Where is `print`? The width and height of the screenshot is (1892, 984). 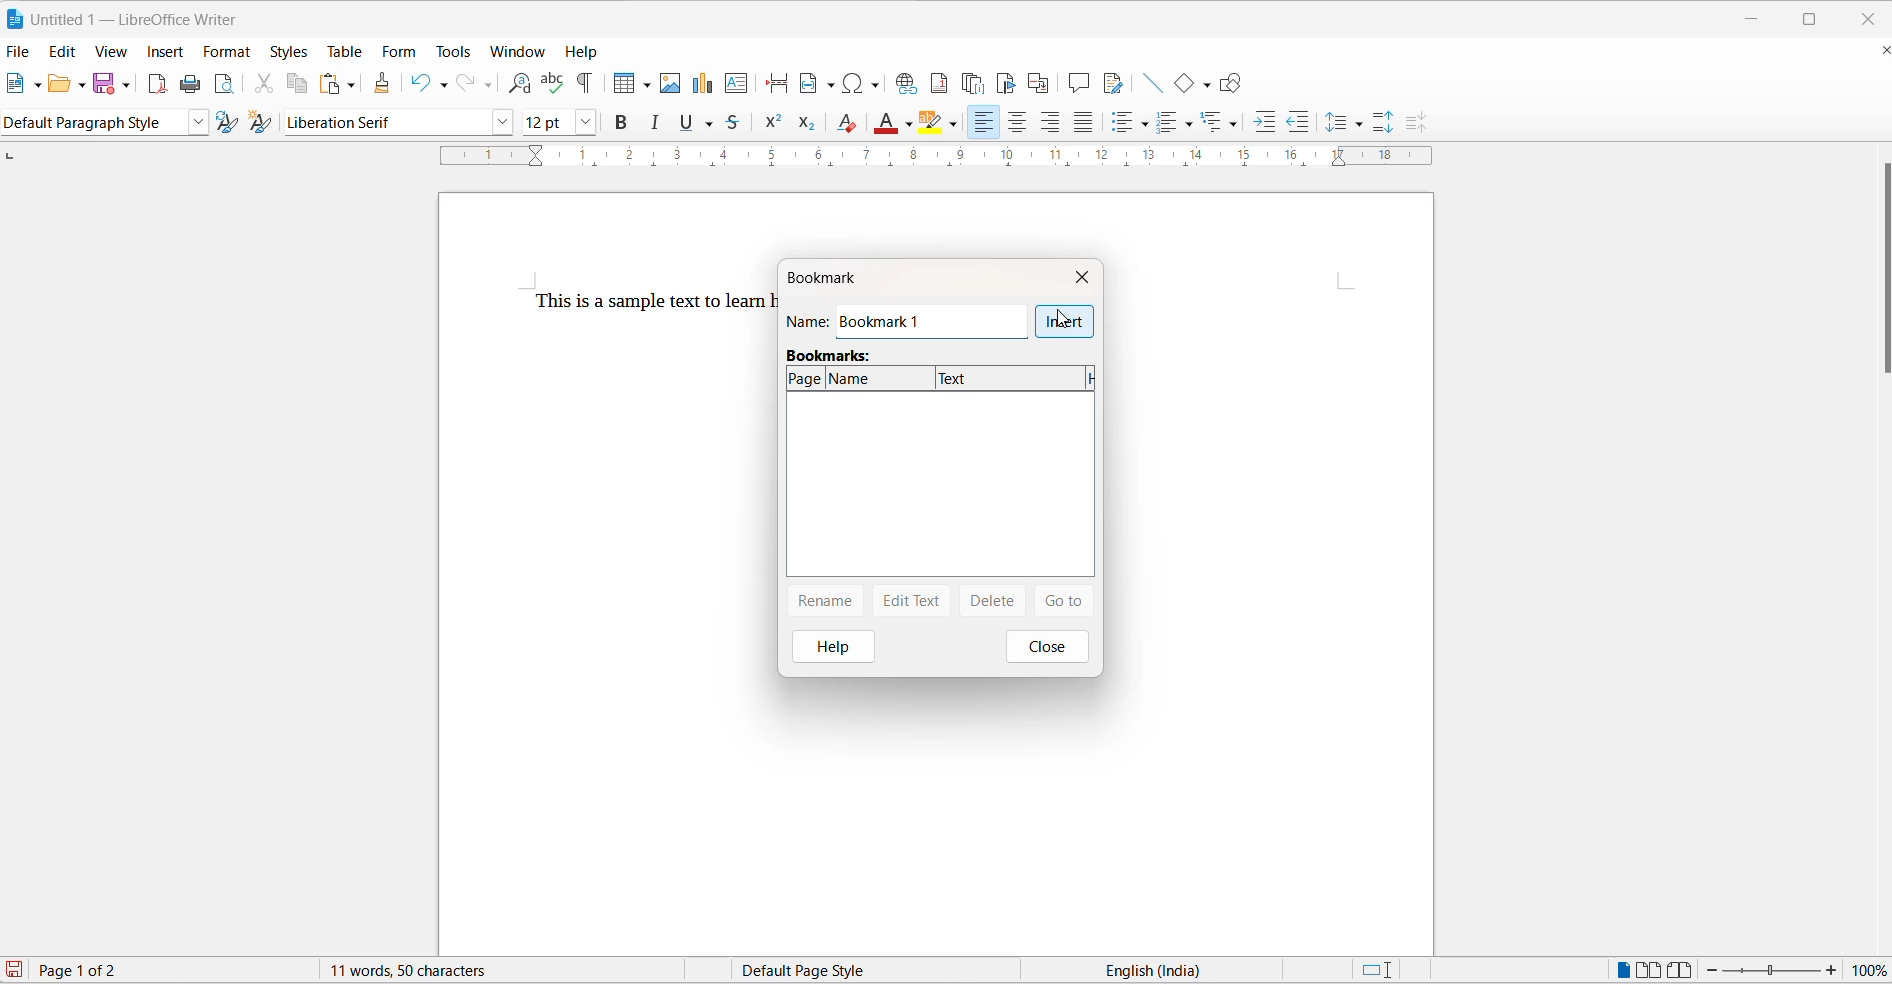 print is located at coordinates (193, 83).